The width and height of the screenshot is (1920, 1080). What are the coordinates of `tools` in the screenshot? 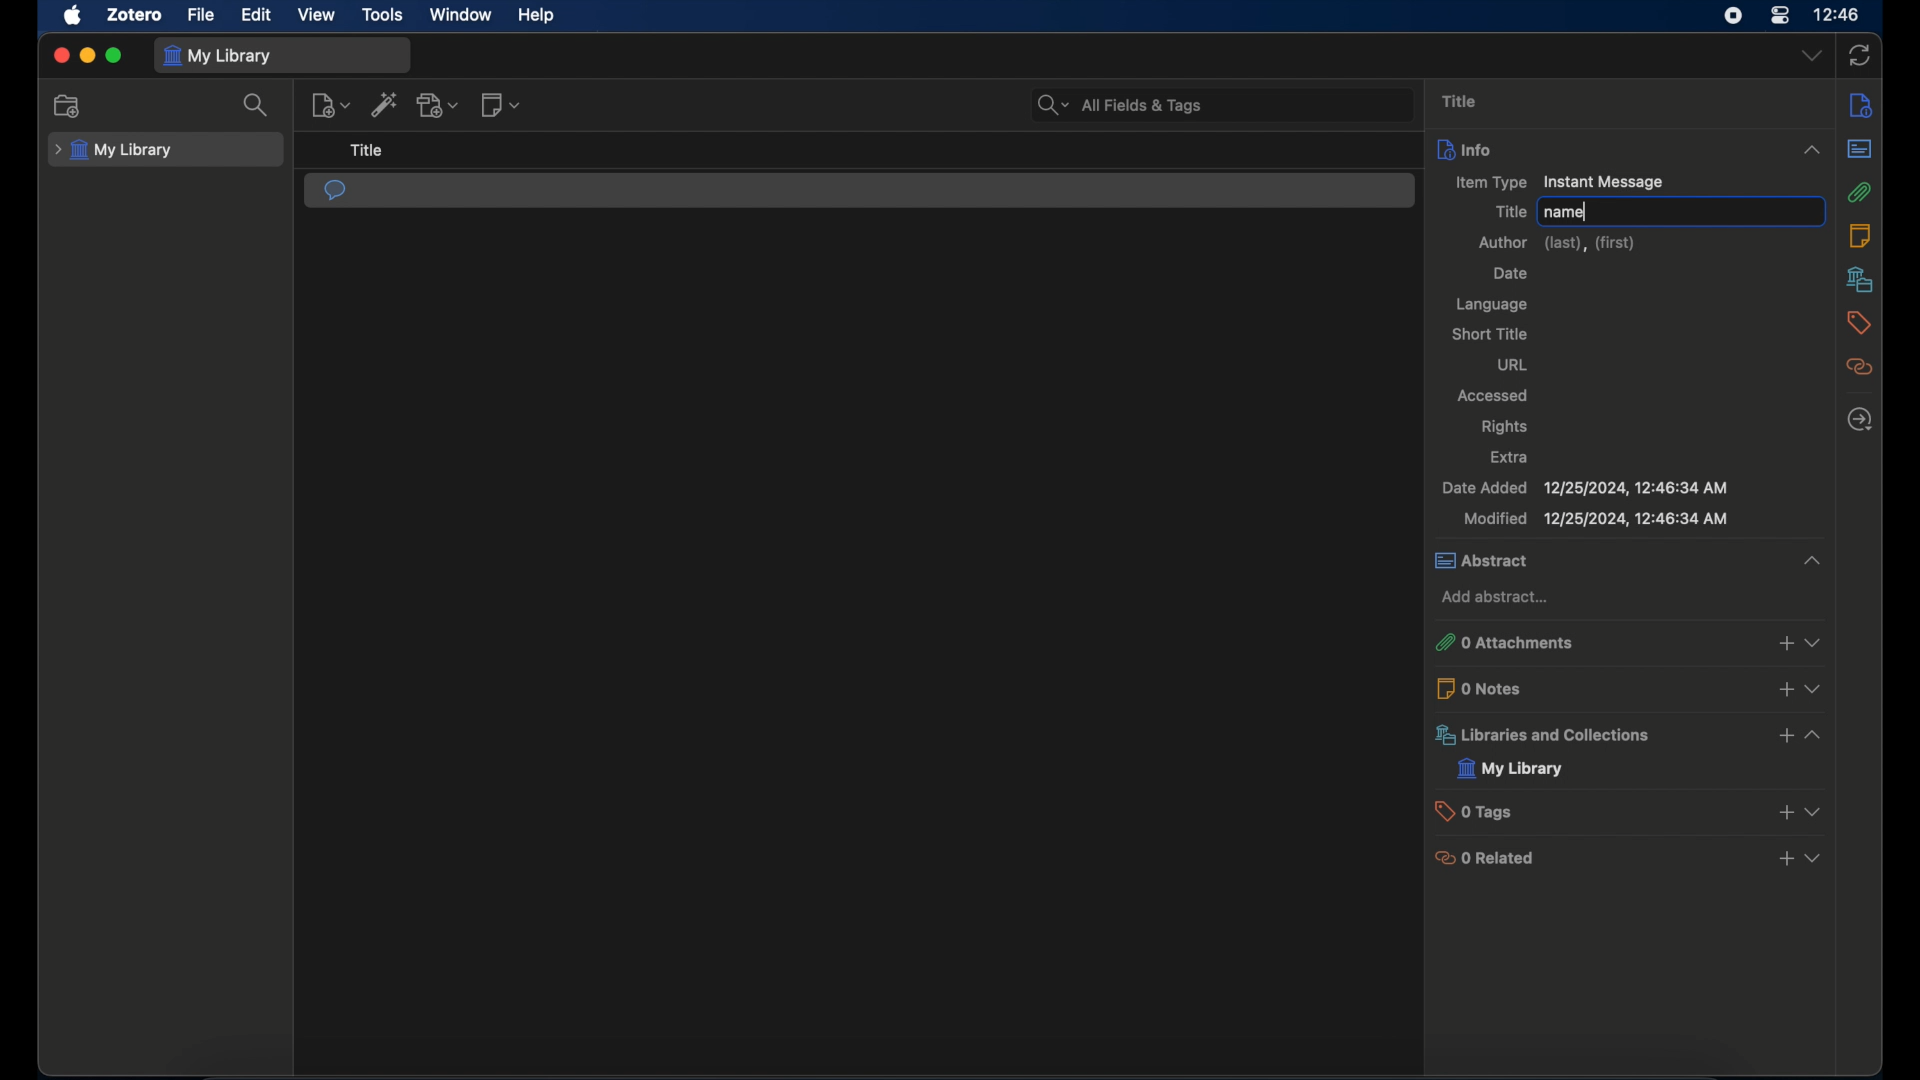 It's located at (383, 15).